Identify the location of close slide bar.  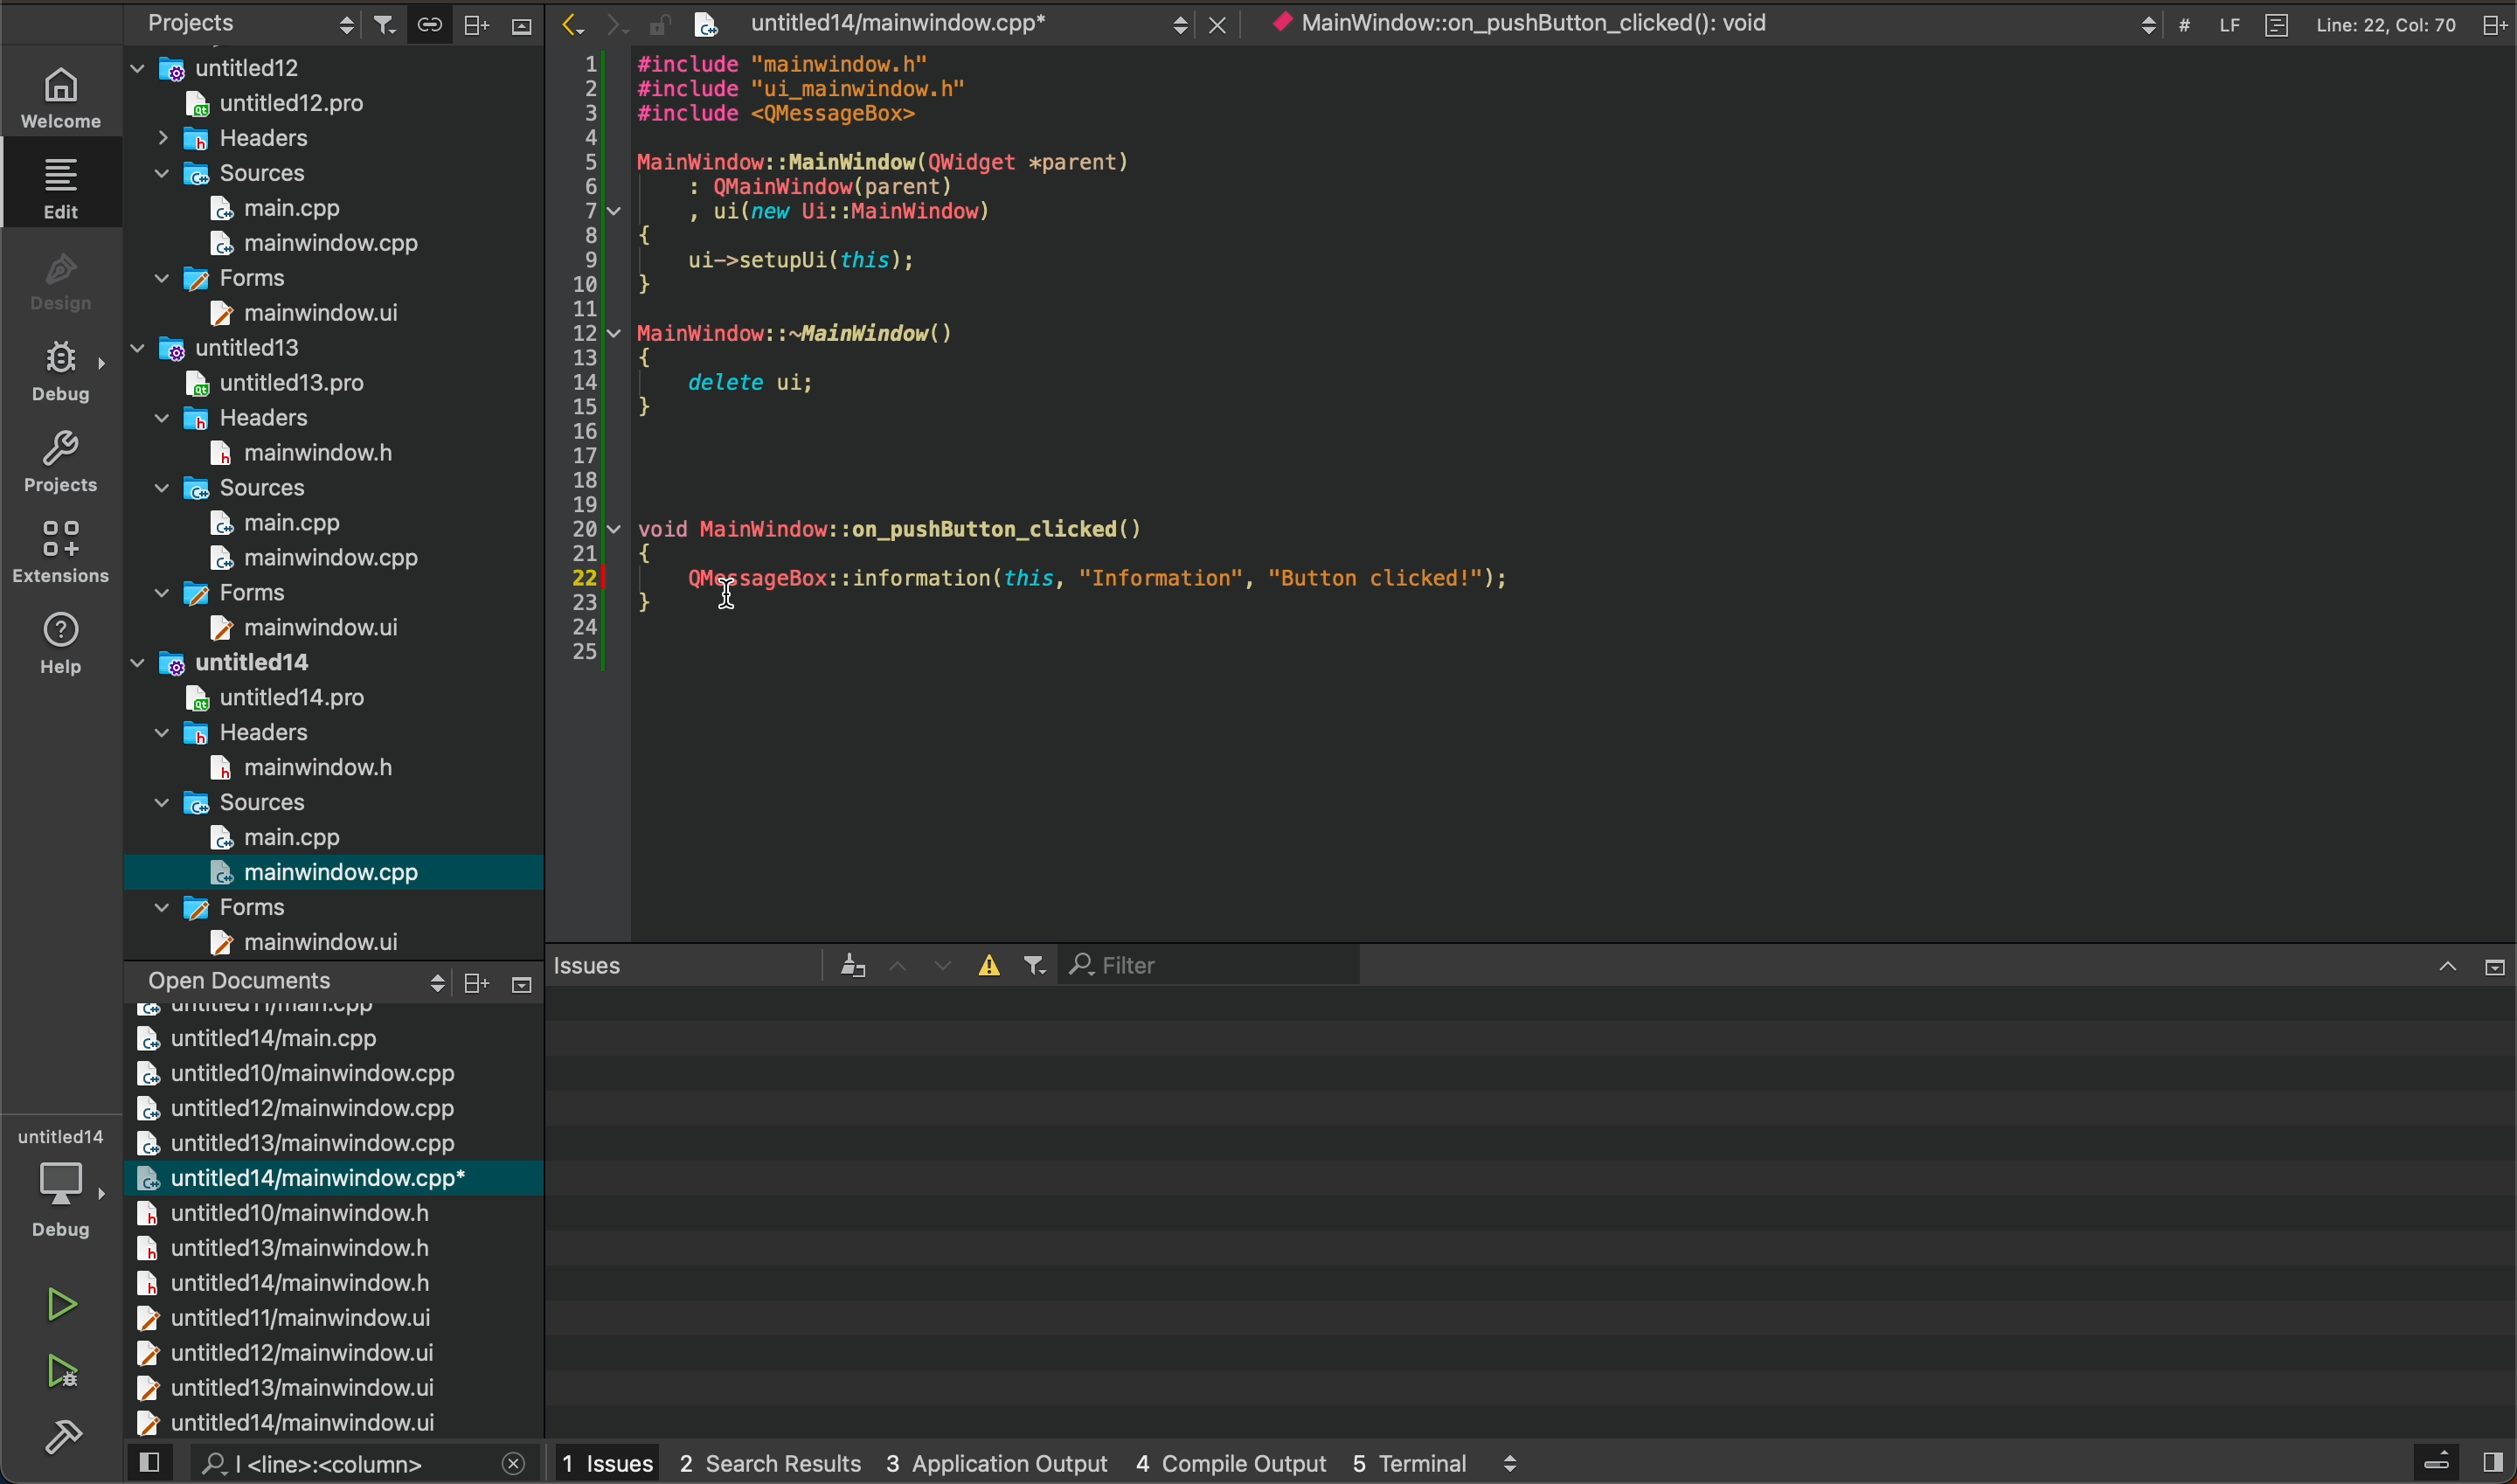
(2405, 1460).